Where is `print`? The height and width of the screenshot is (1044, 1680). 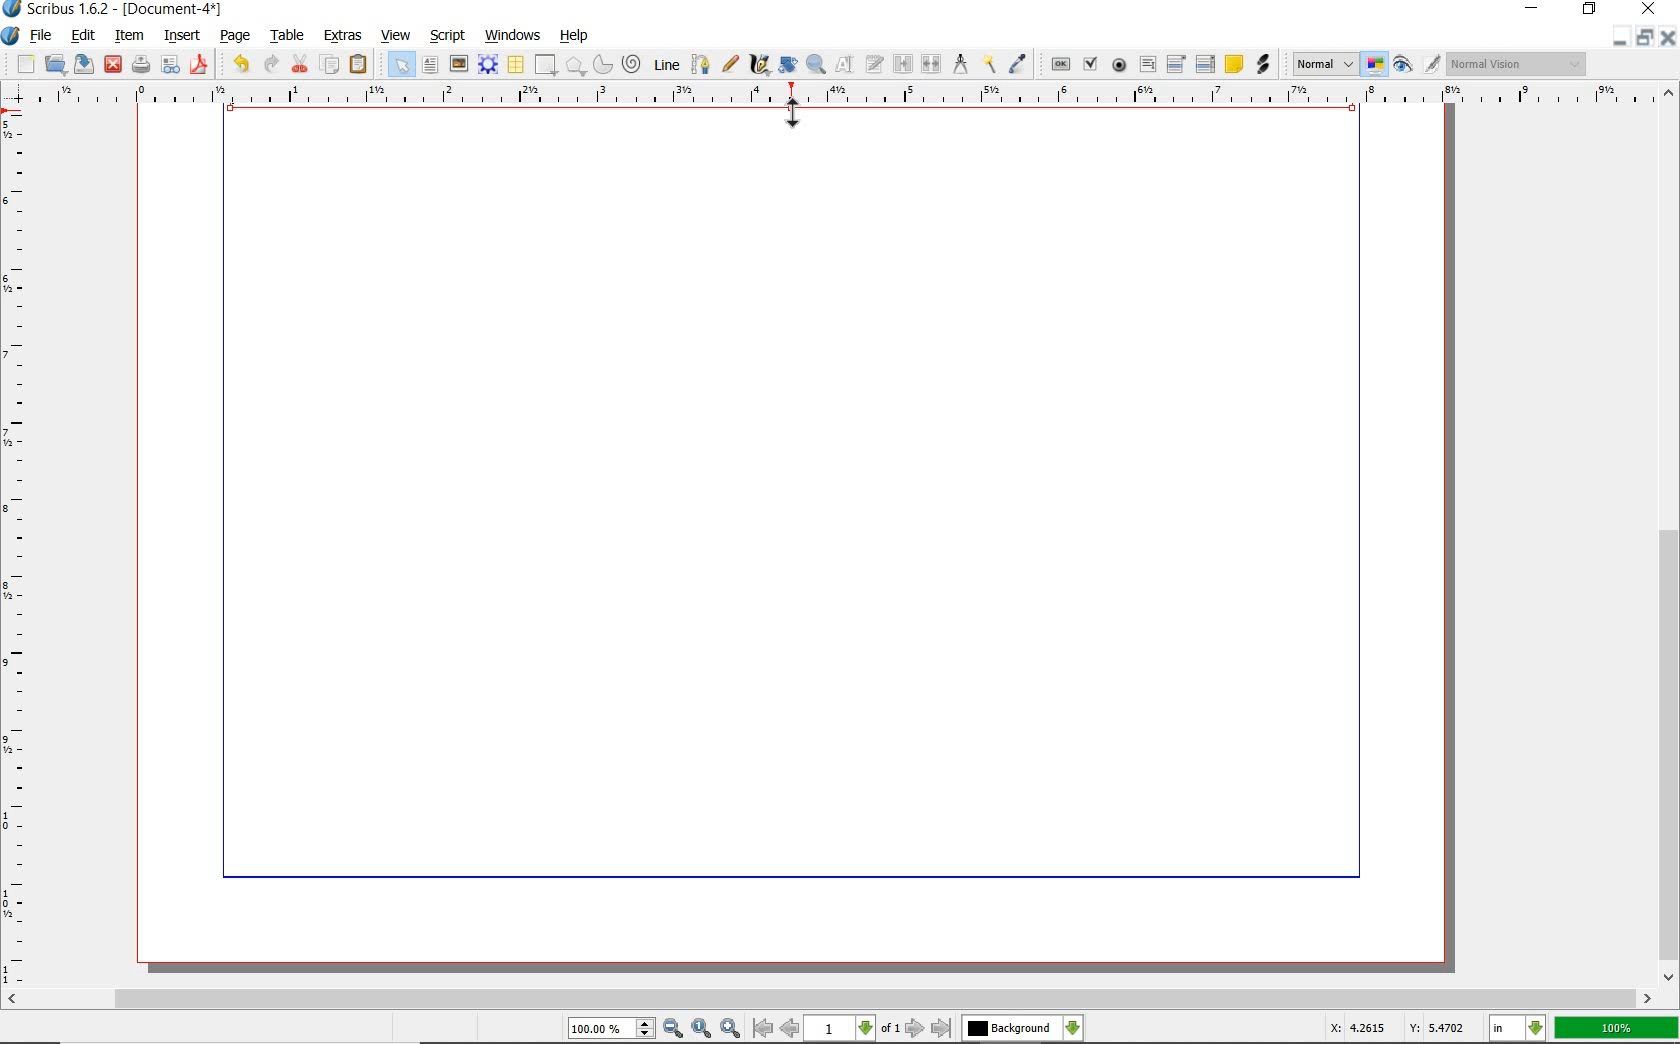 print is located at coordinates (139, 65).